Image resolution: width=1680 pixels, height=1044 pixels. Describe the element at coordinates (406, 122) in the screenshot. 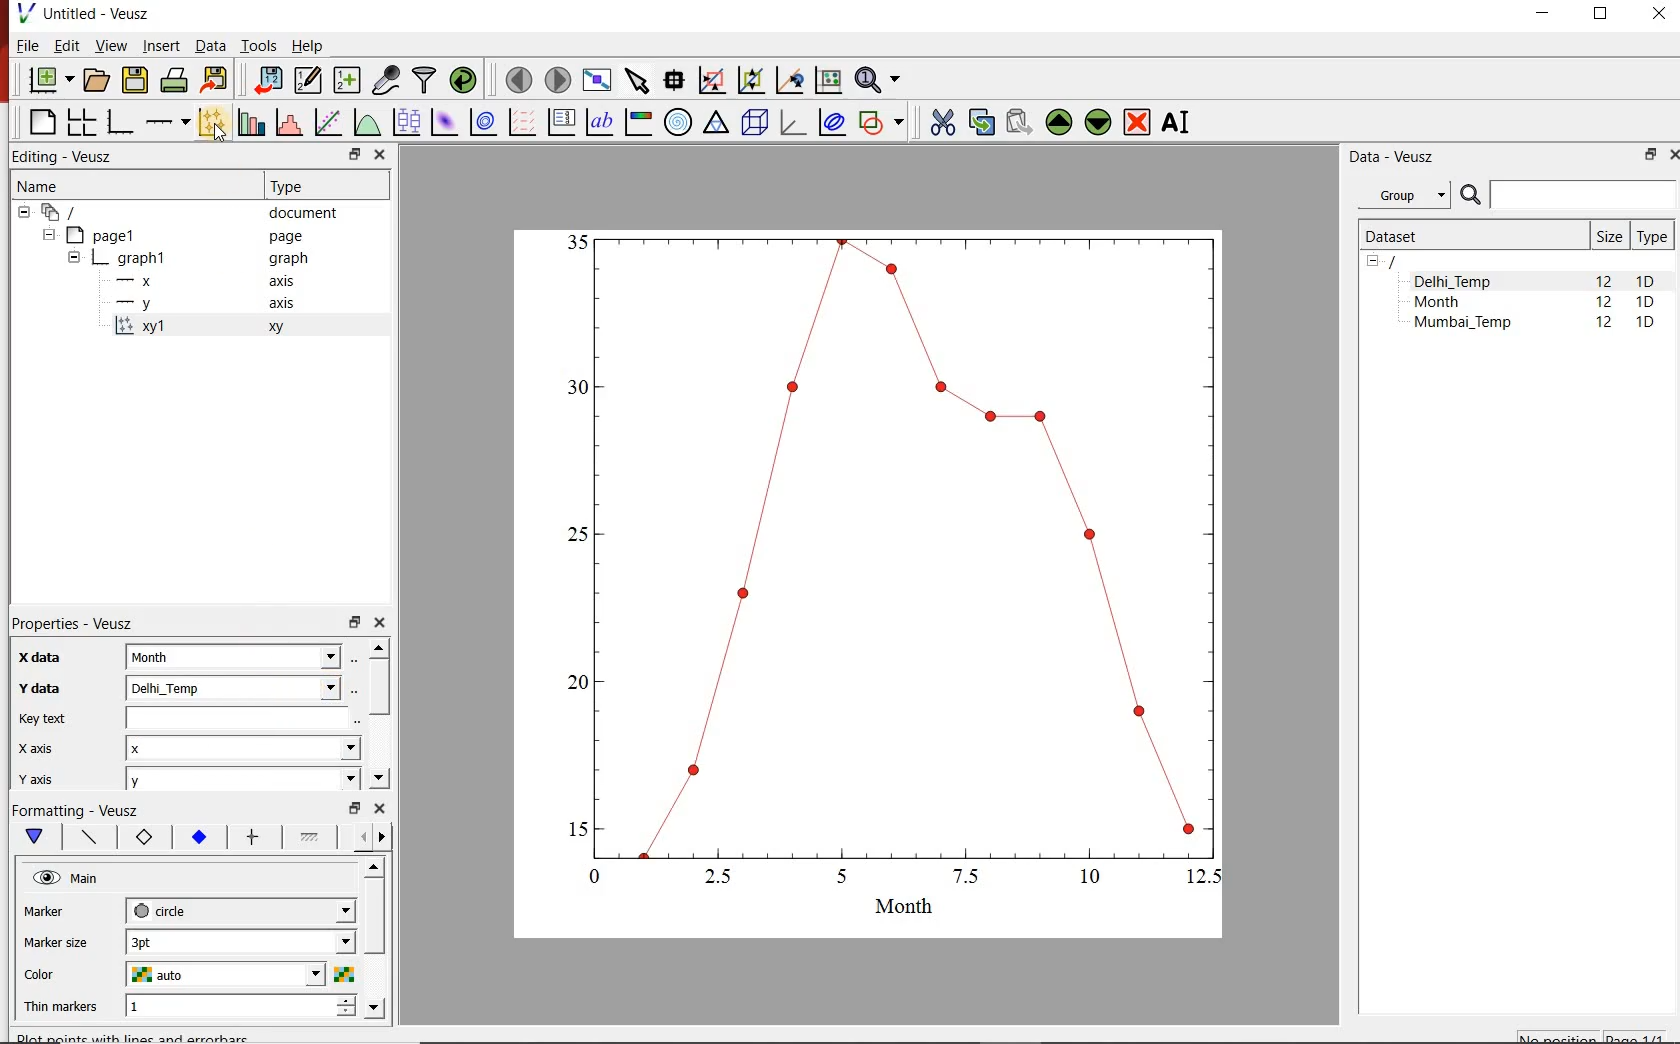

I see `plot box plots` at that location.